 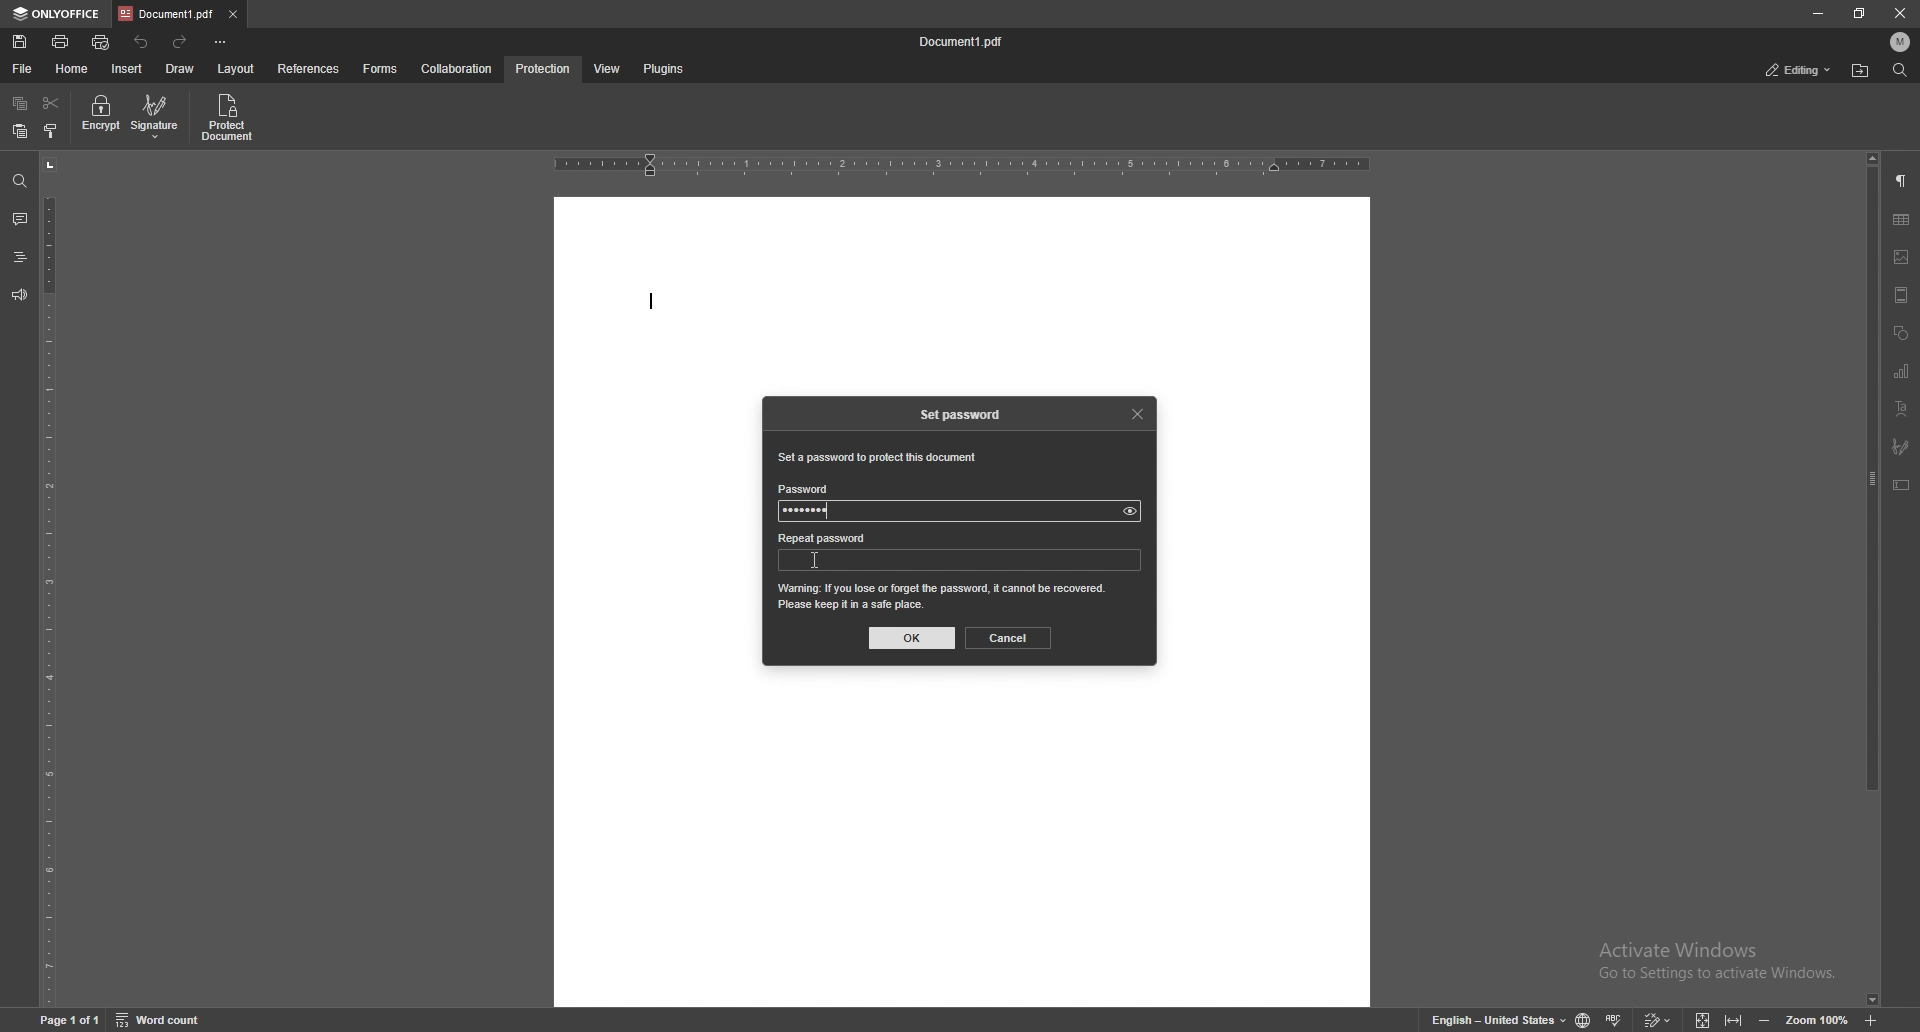 What do you see at coordinates (1873, 1018) in the screenshot?
I see `zoom in` at bounding box center [1873, 1018].